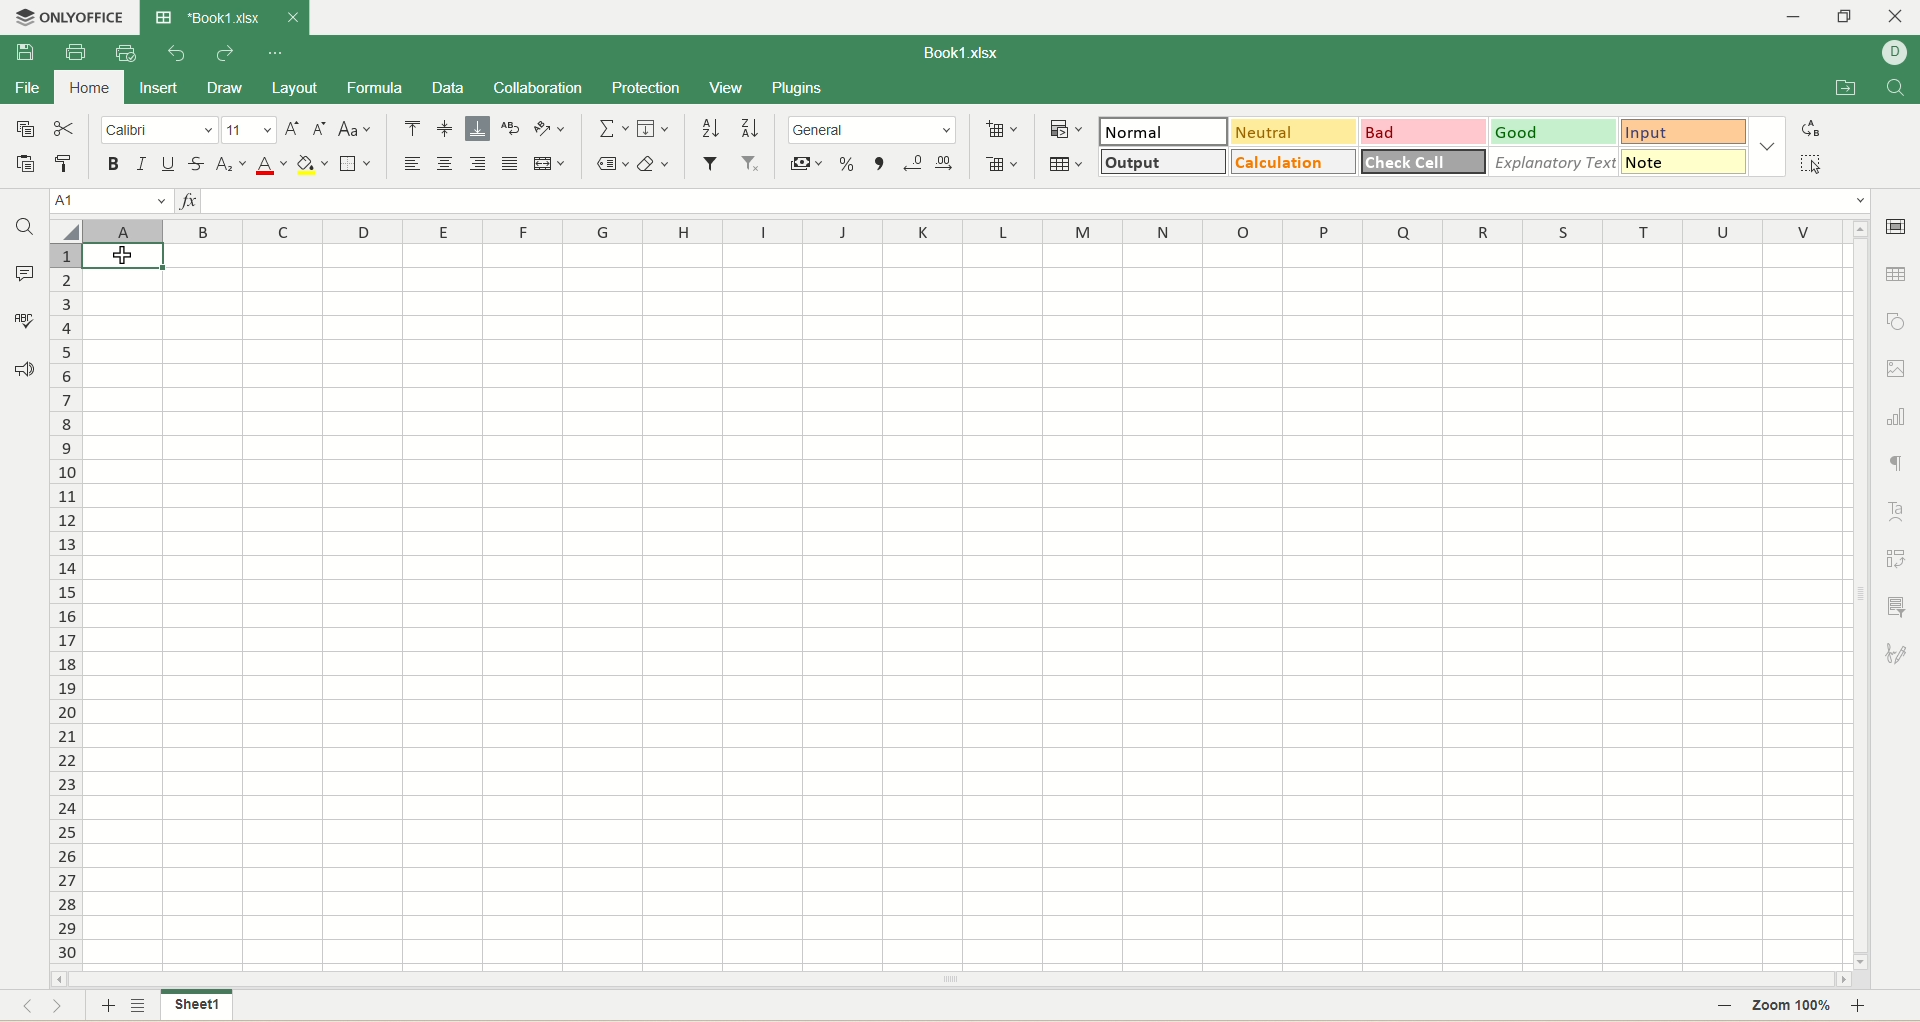  Describe the element at coordinates (1001, 163) in the screenshot. I see `remove cell` at that location.